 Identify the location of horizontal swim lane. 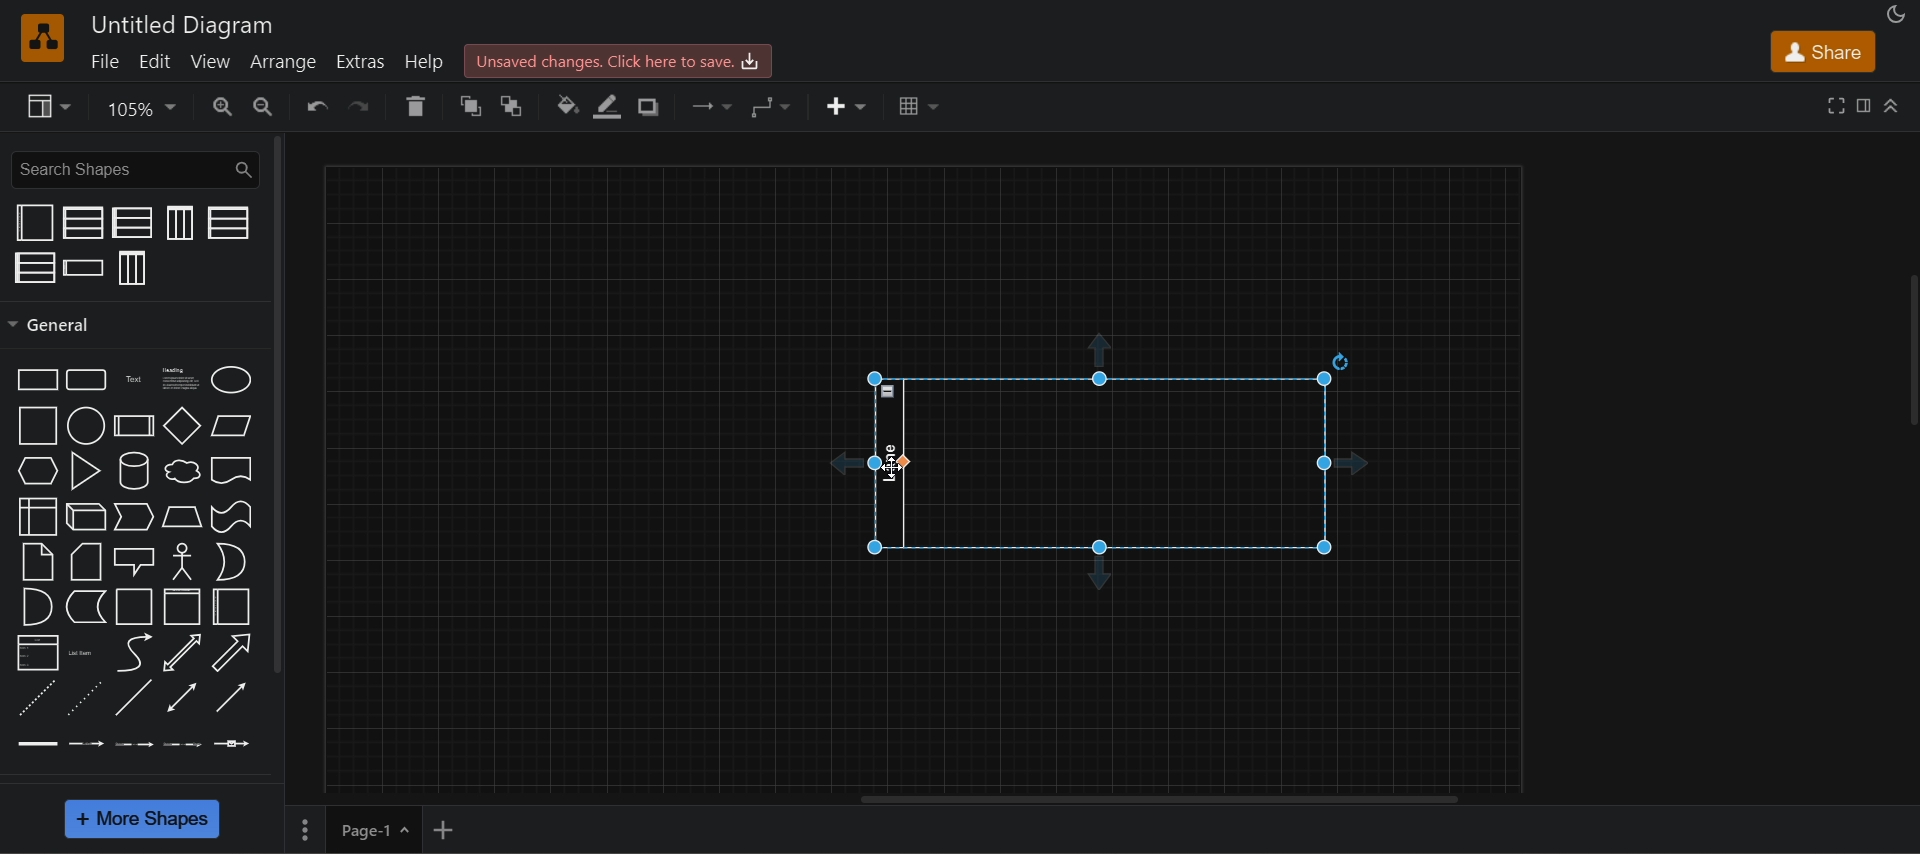
(1110, 464).